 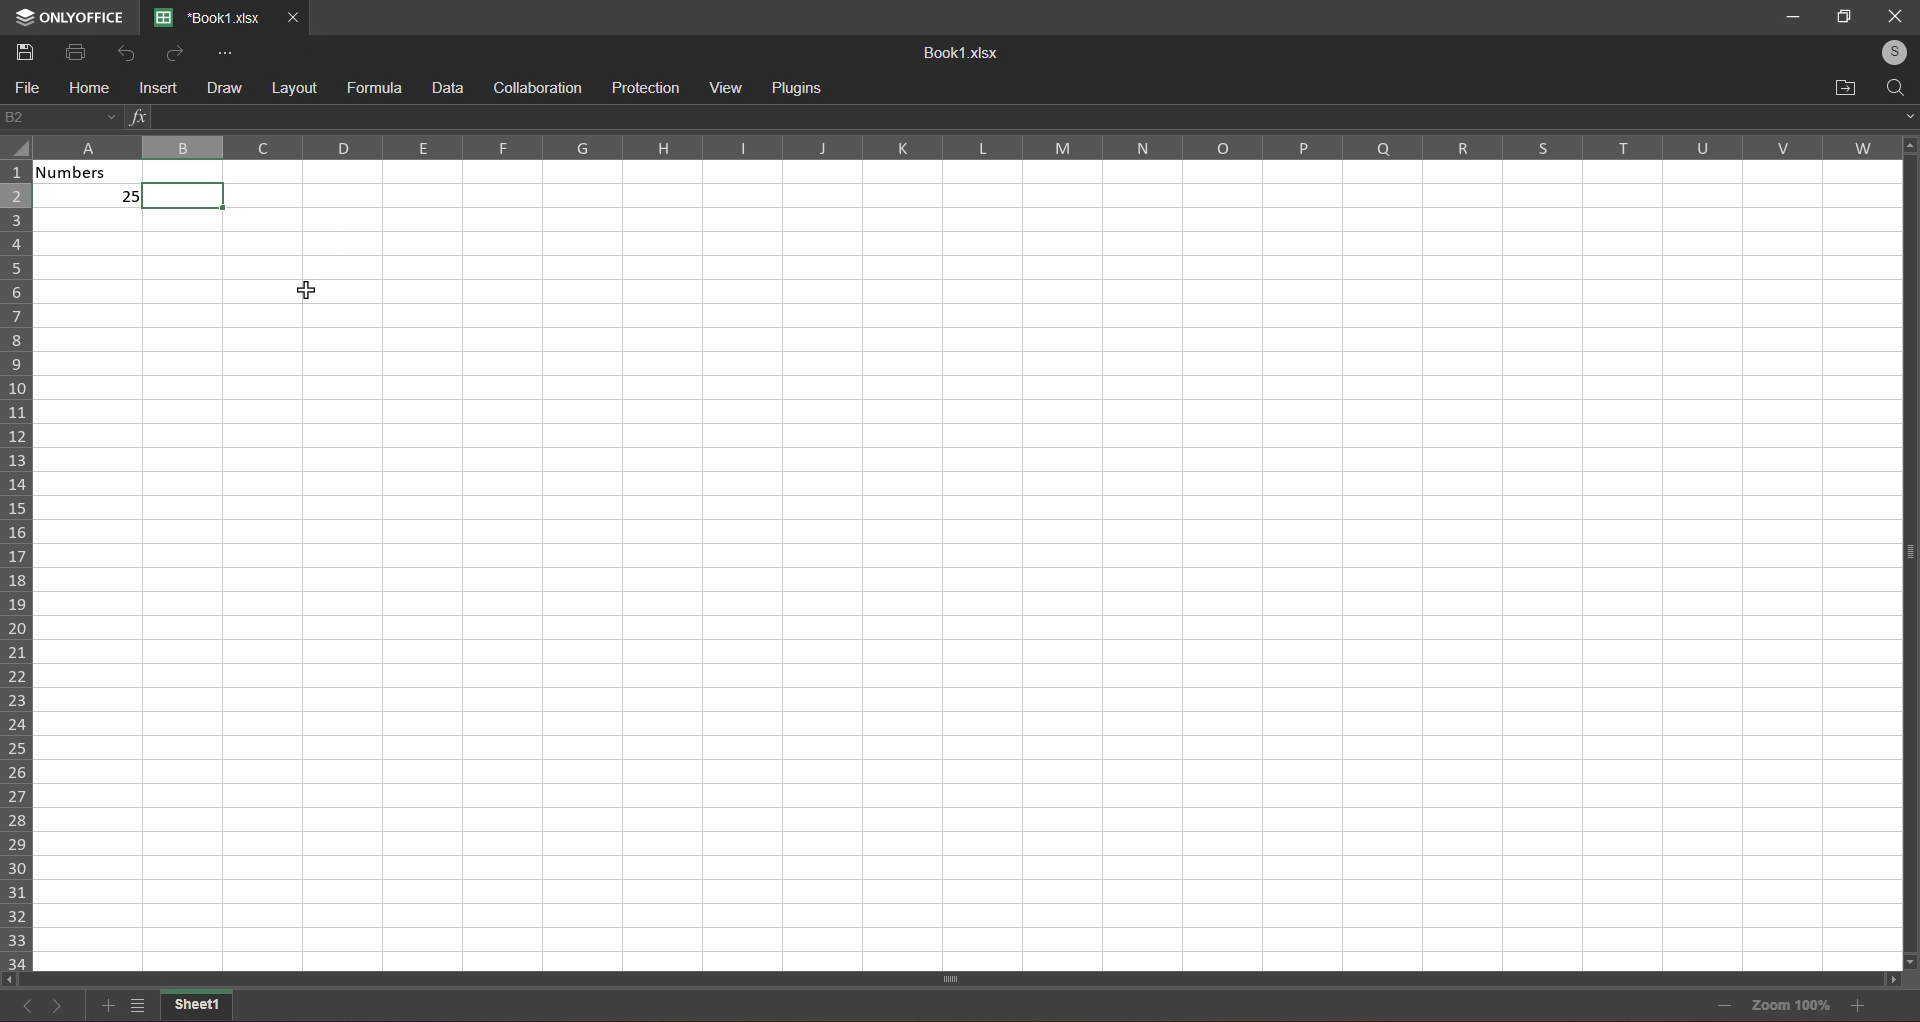 What do you see at coordinates (957, 53) in the screenshot?
I see `Book1.xisx` at bounding box center [957, 53].